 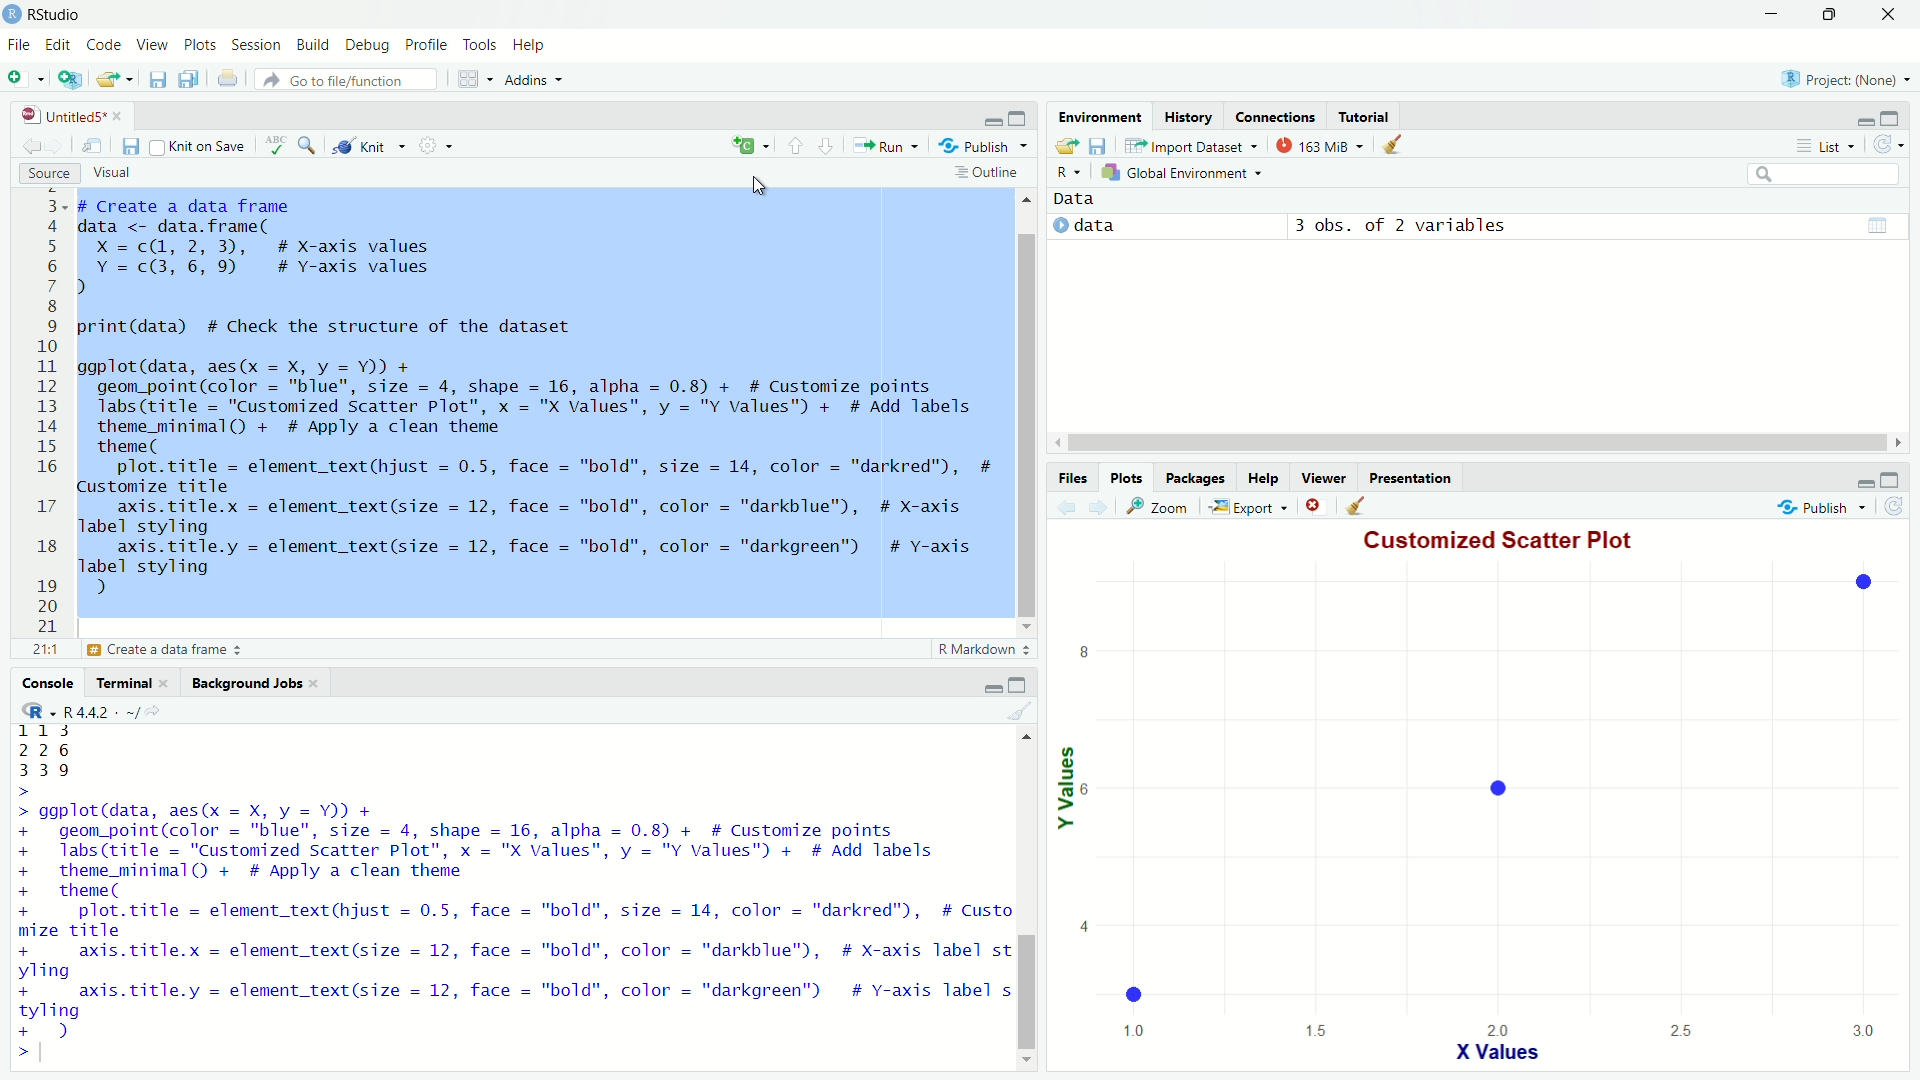 I want to click on Liist, so click(x=1829, y=146).